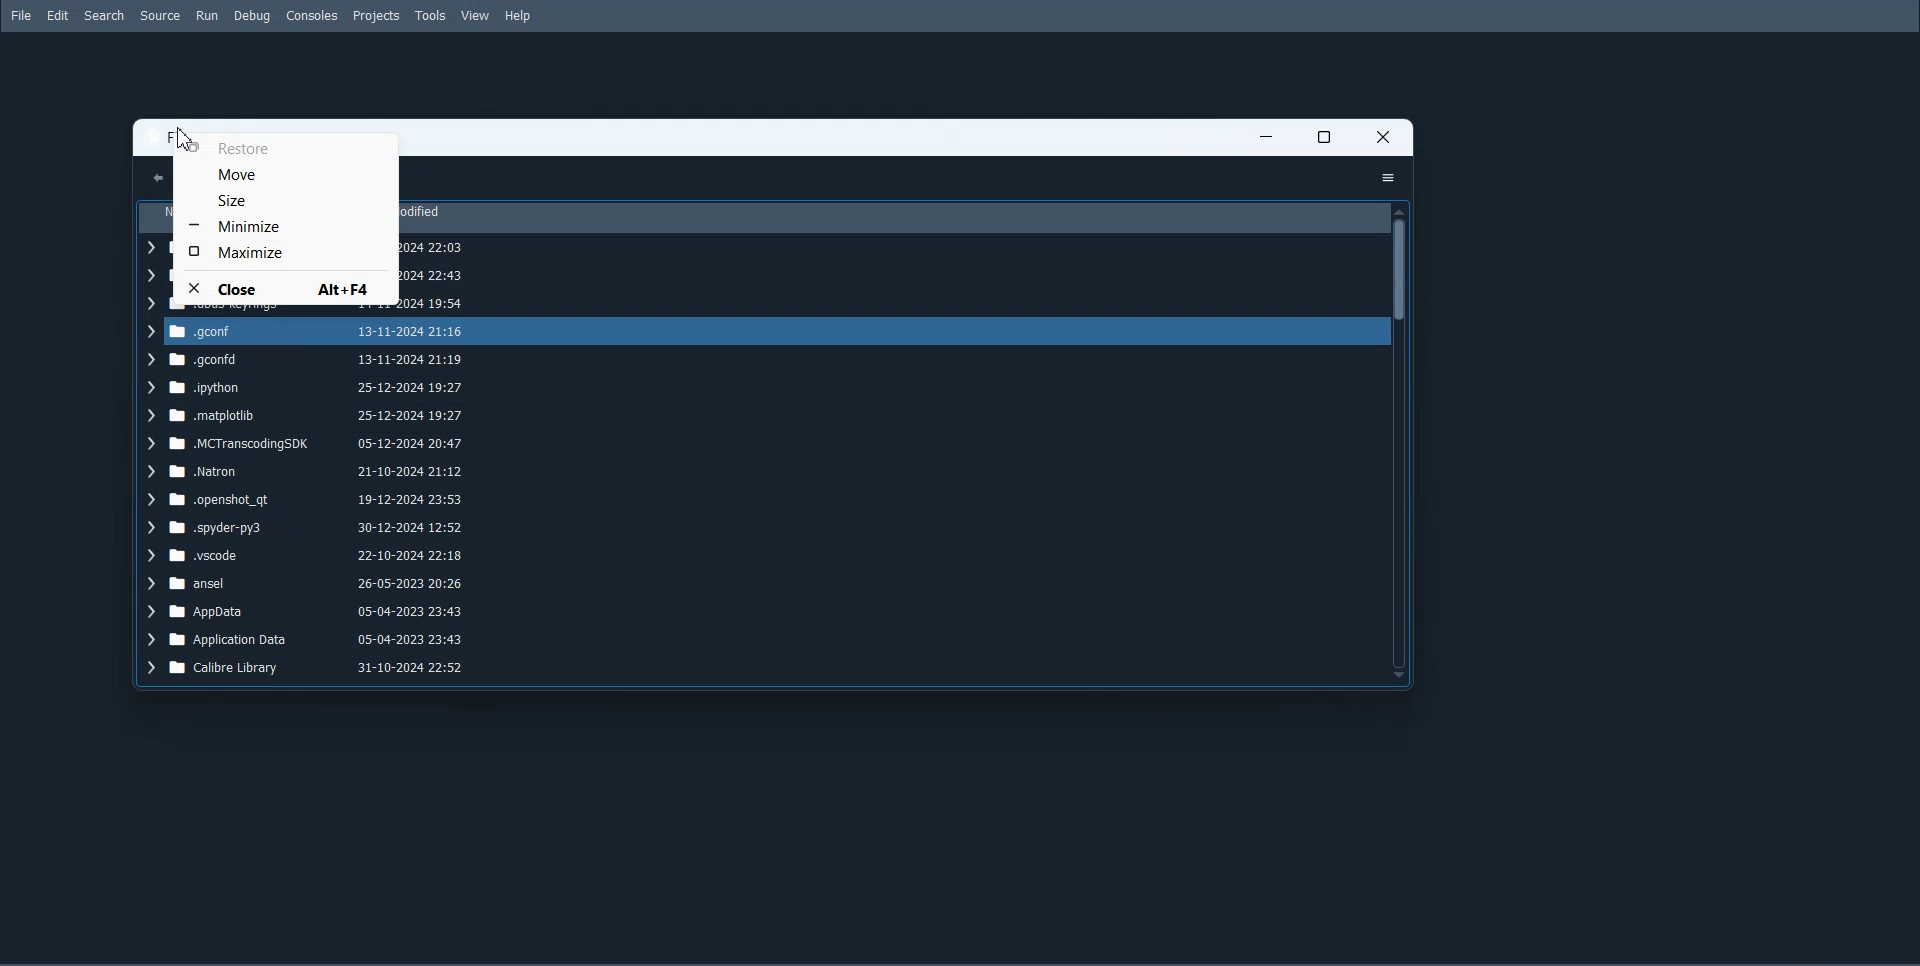 The image size is (1920, 966). I want to click on AppData 05-04-2023 23:43, so click(307, 613).